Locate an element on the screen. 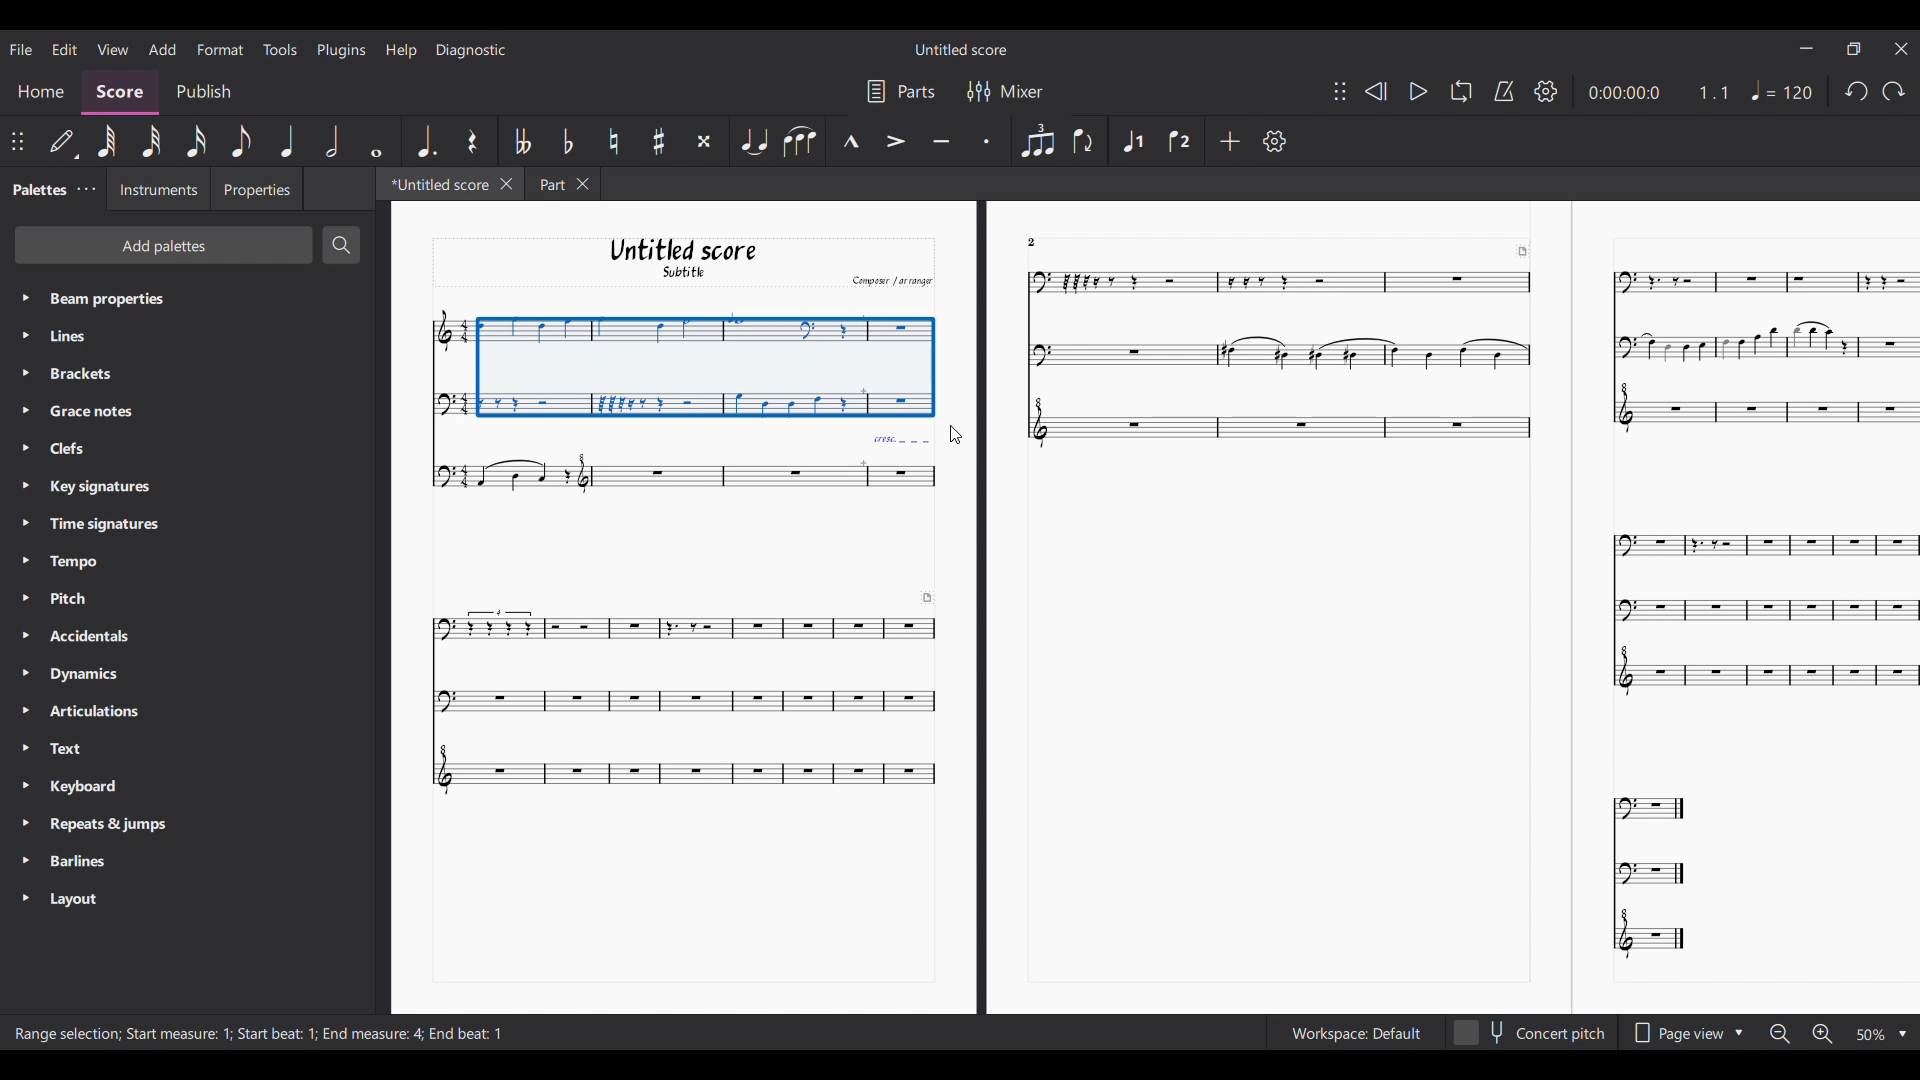 This screenshot has height=1080, width=1920.  is located at coordinates (23, 488).